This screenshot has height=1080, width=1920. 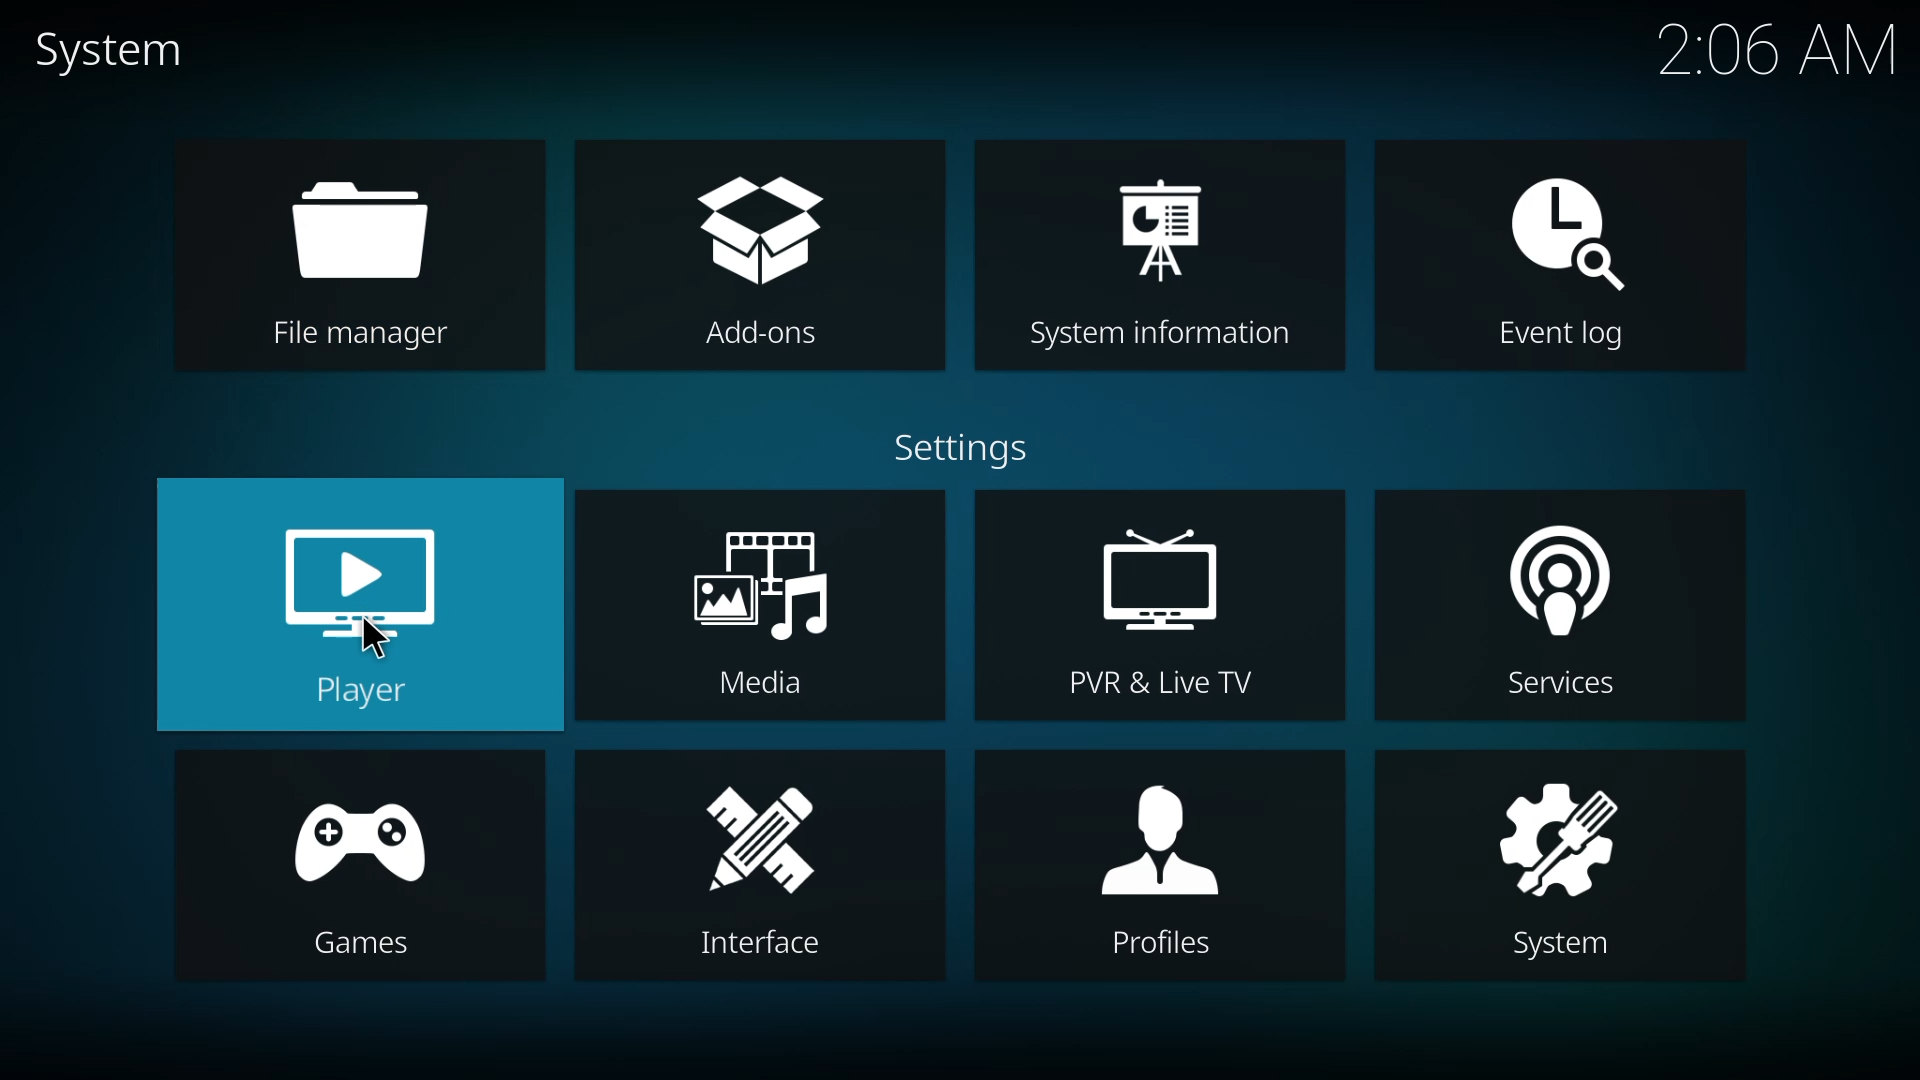 I want to click on services, so click(x=1549, y=612).